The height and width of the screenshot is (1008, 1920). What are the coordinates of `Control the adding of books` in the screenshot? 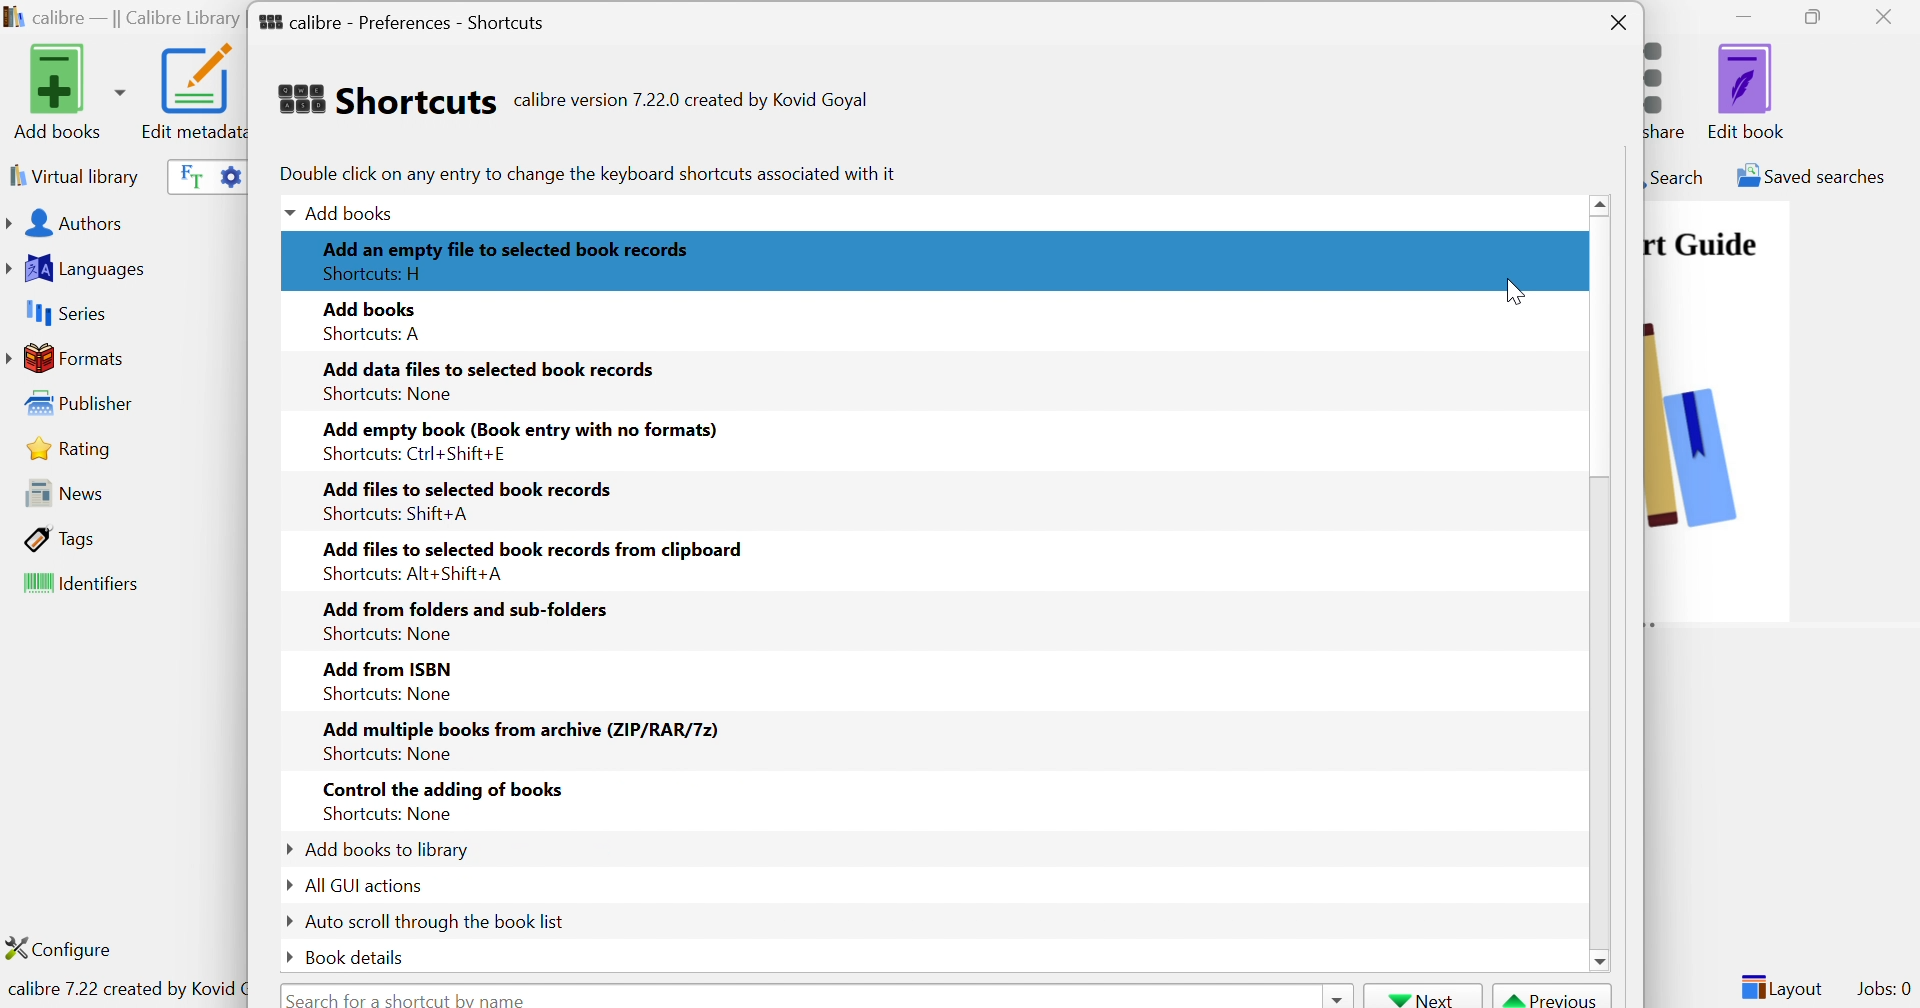 It's located at (441, 790).